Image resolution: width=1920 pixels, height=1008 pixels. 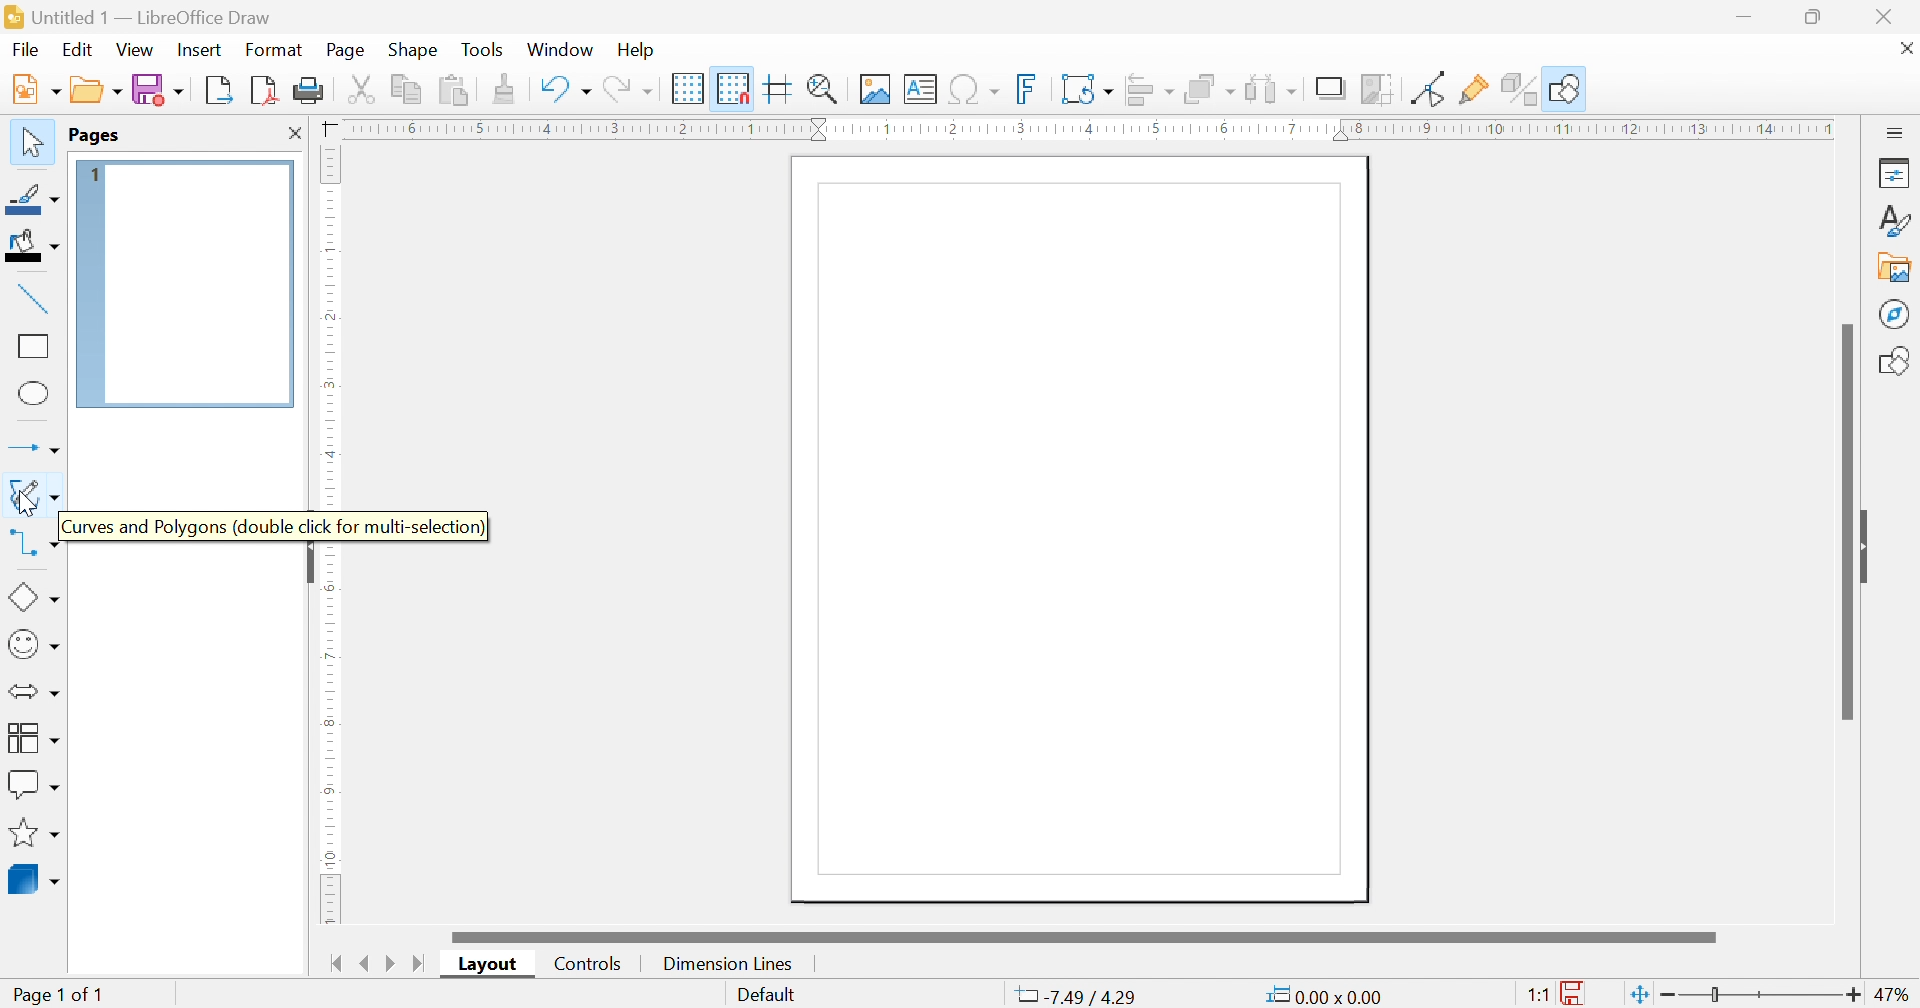 I want to click on format, so click(x=275, y=48).